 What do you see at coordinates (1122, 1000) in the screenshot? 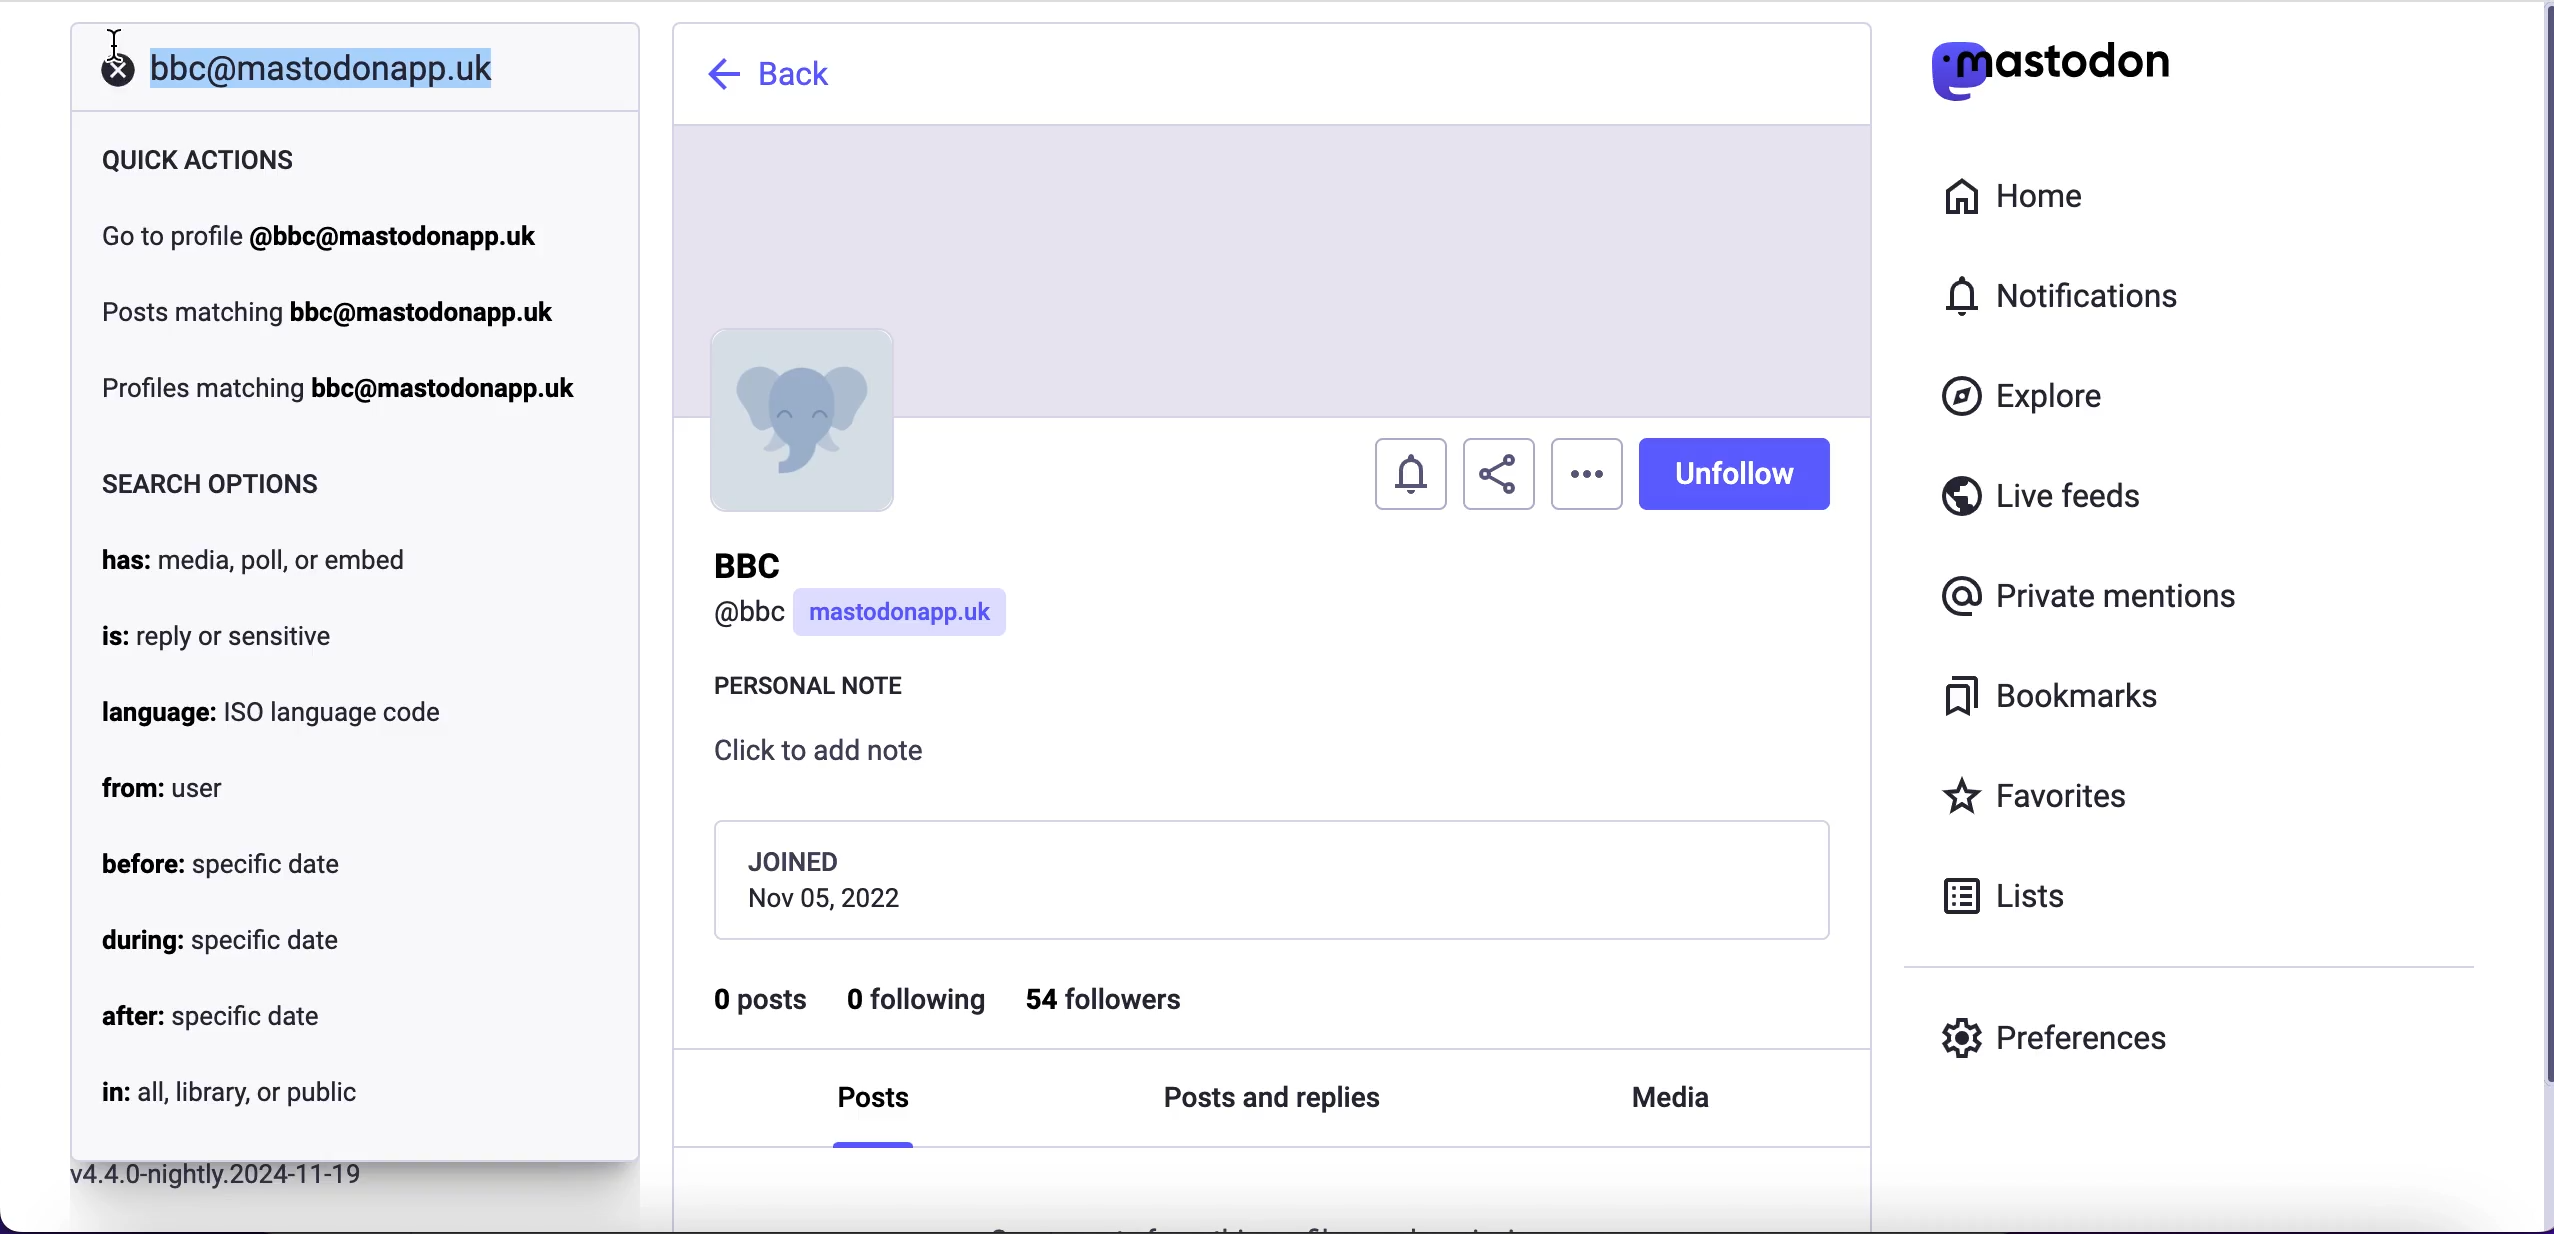
I see `54 followers` at bounding box center [1122, 1000].